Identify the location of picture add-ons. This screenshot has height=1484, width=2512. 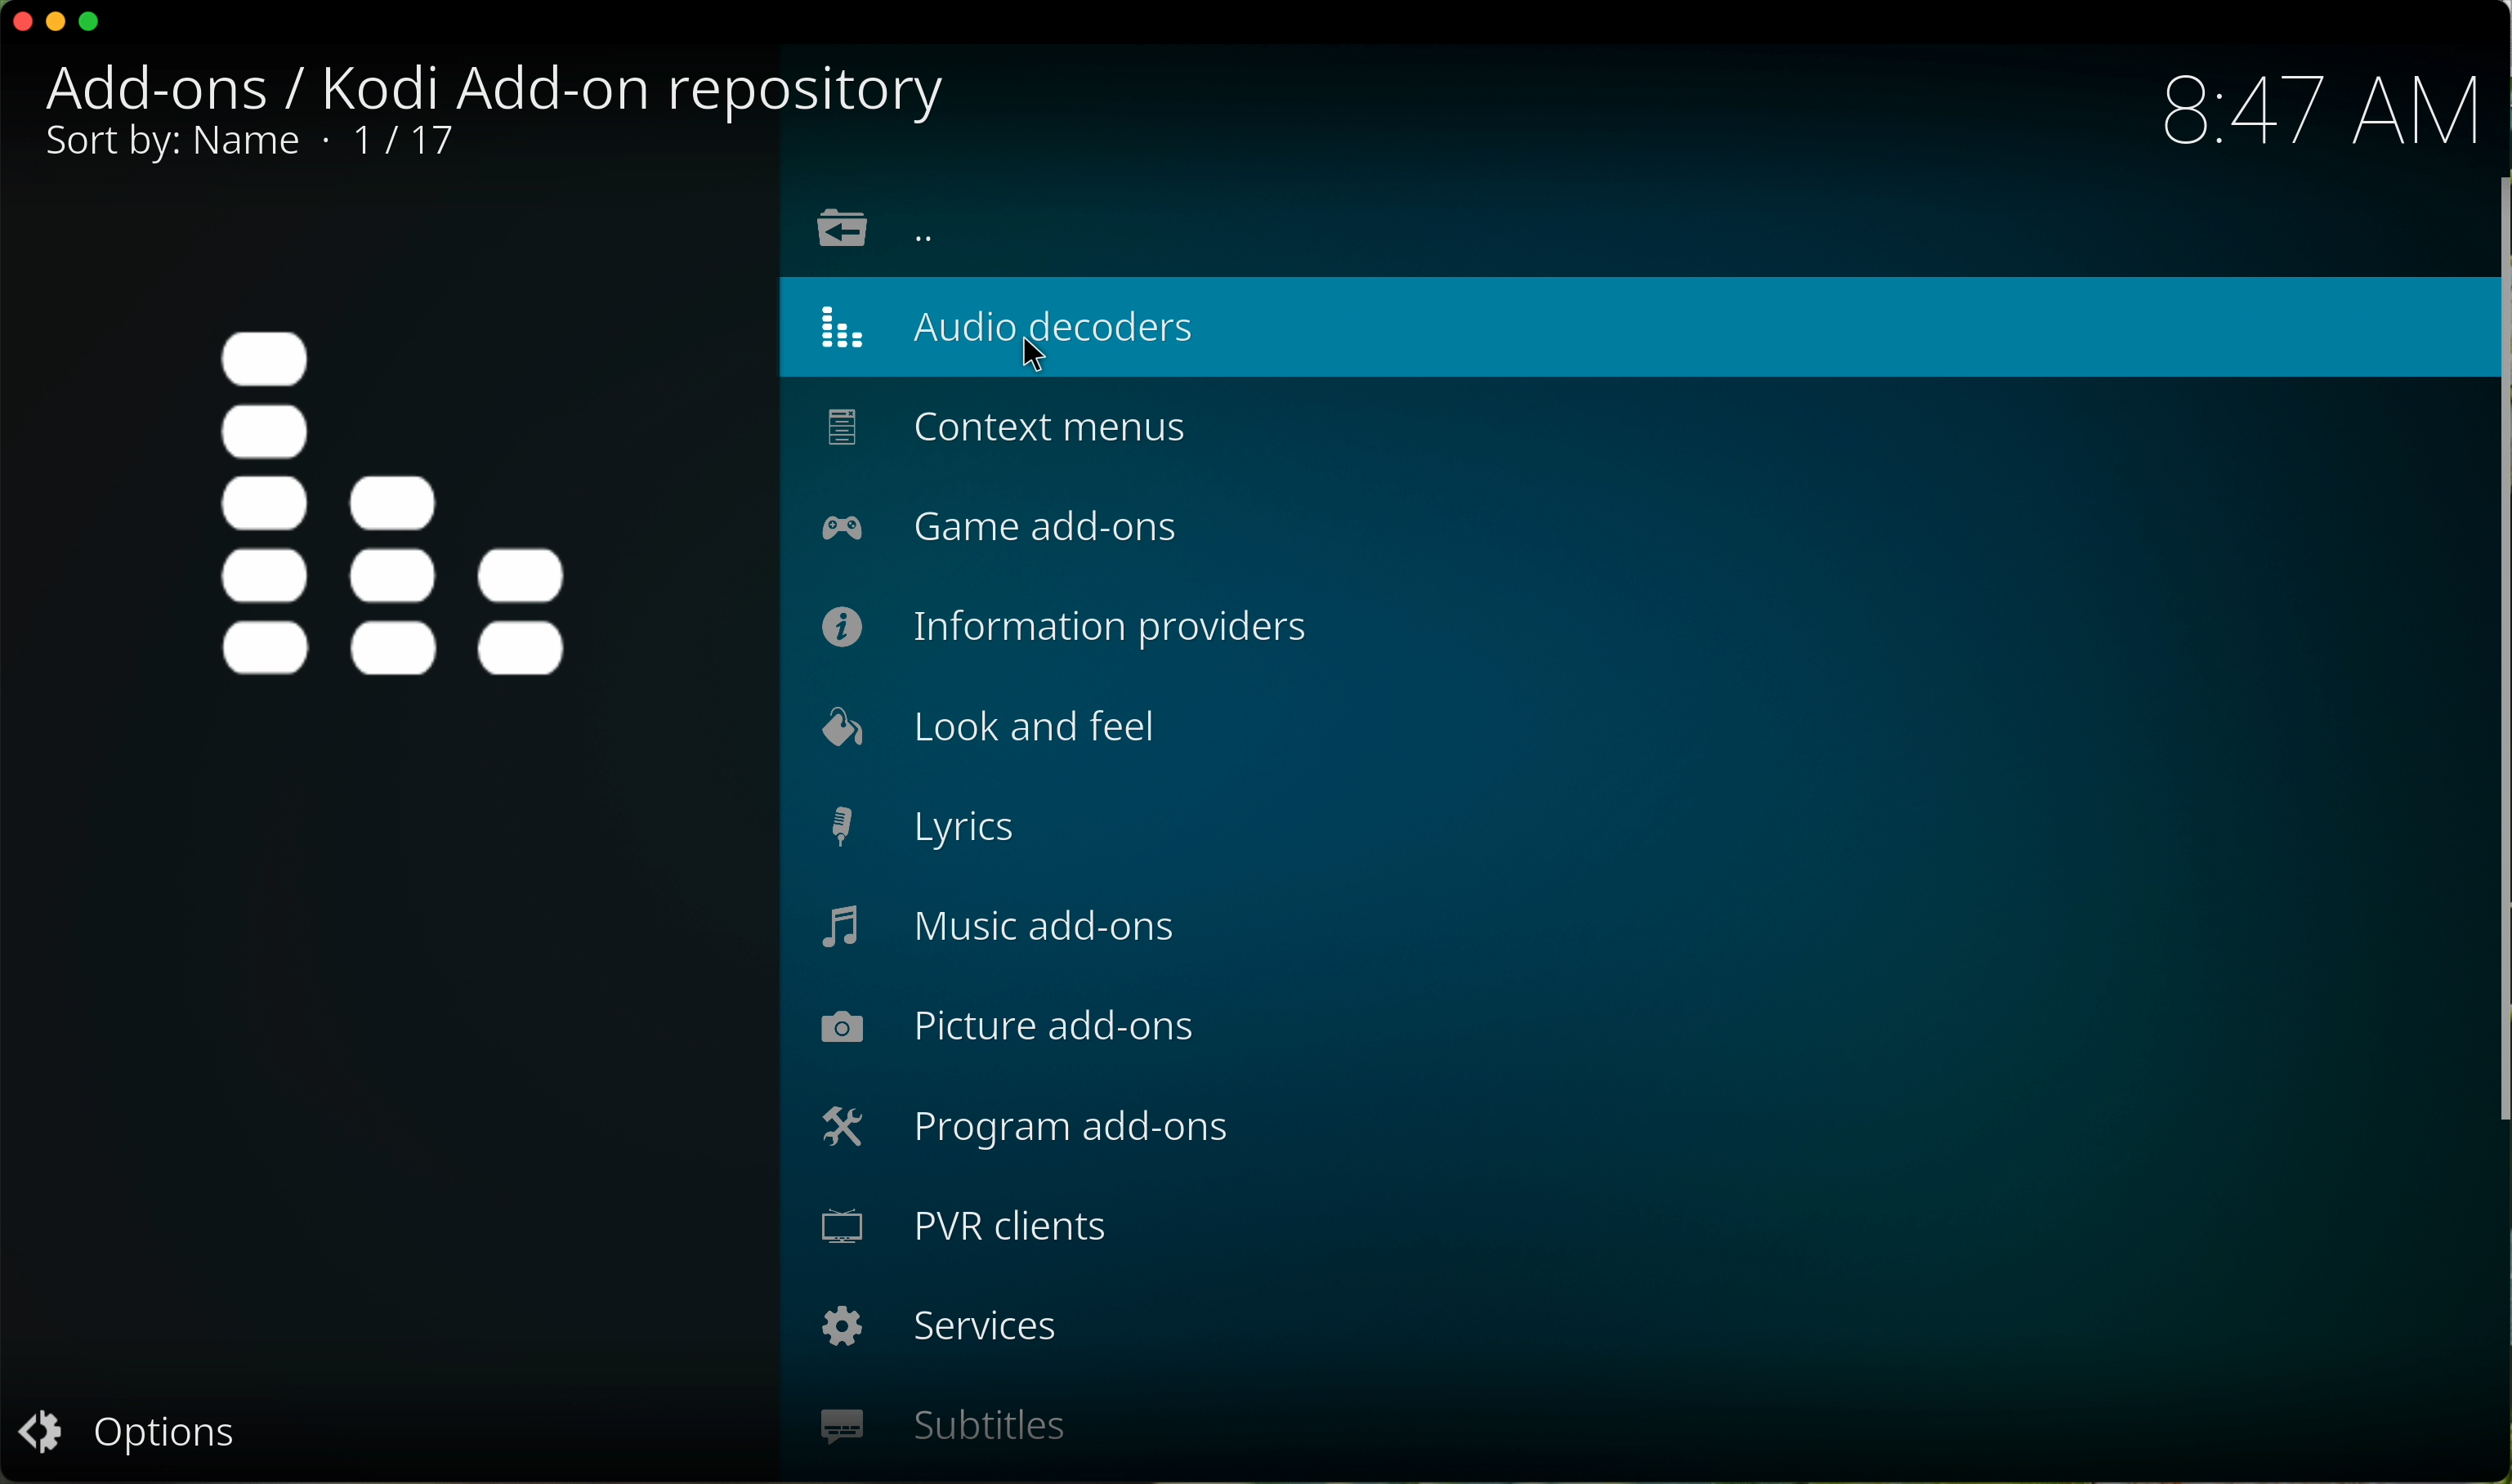
(1008, 1028).